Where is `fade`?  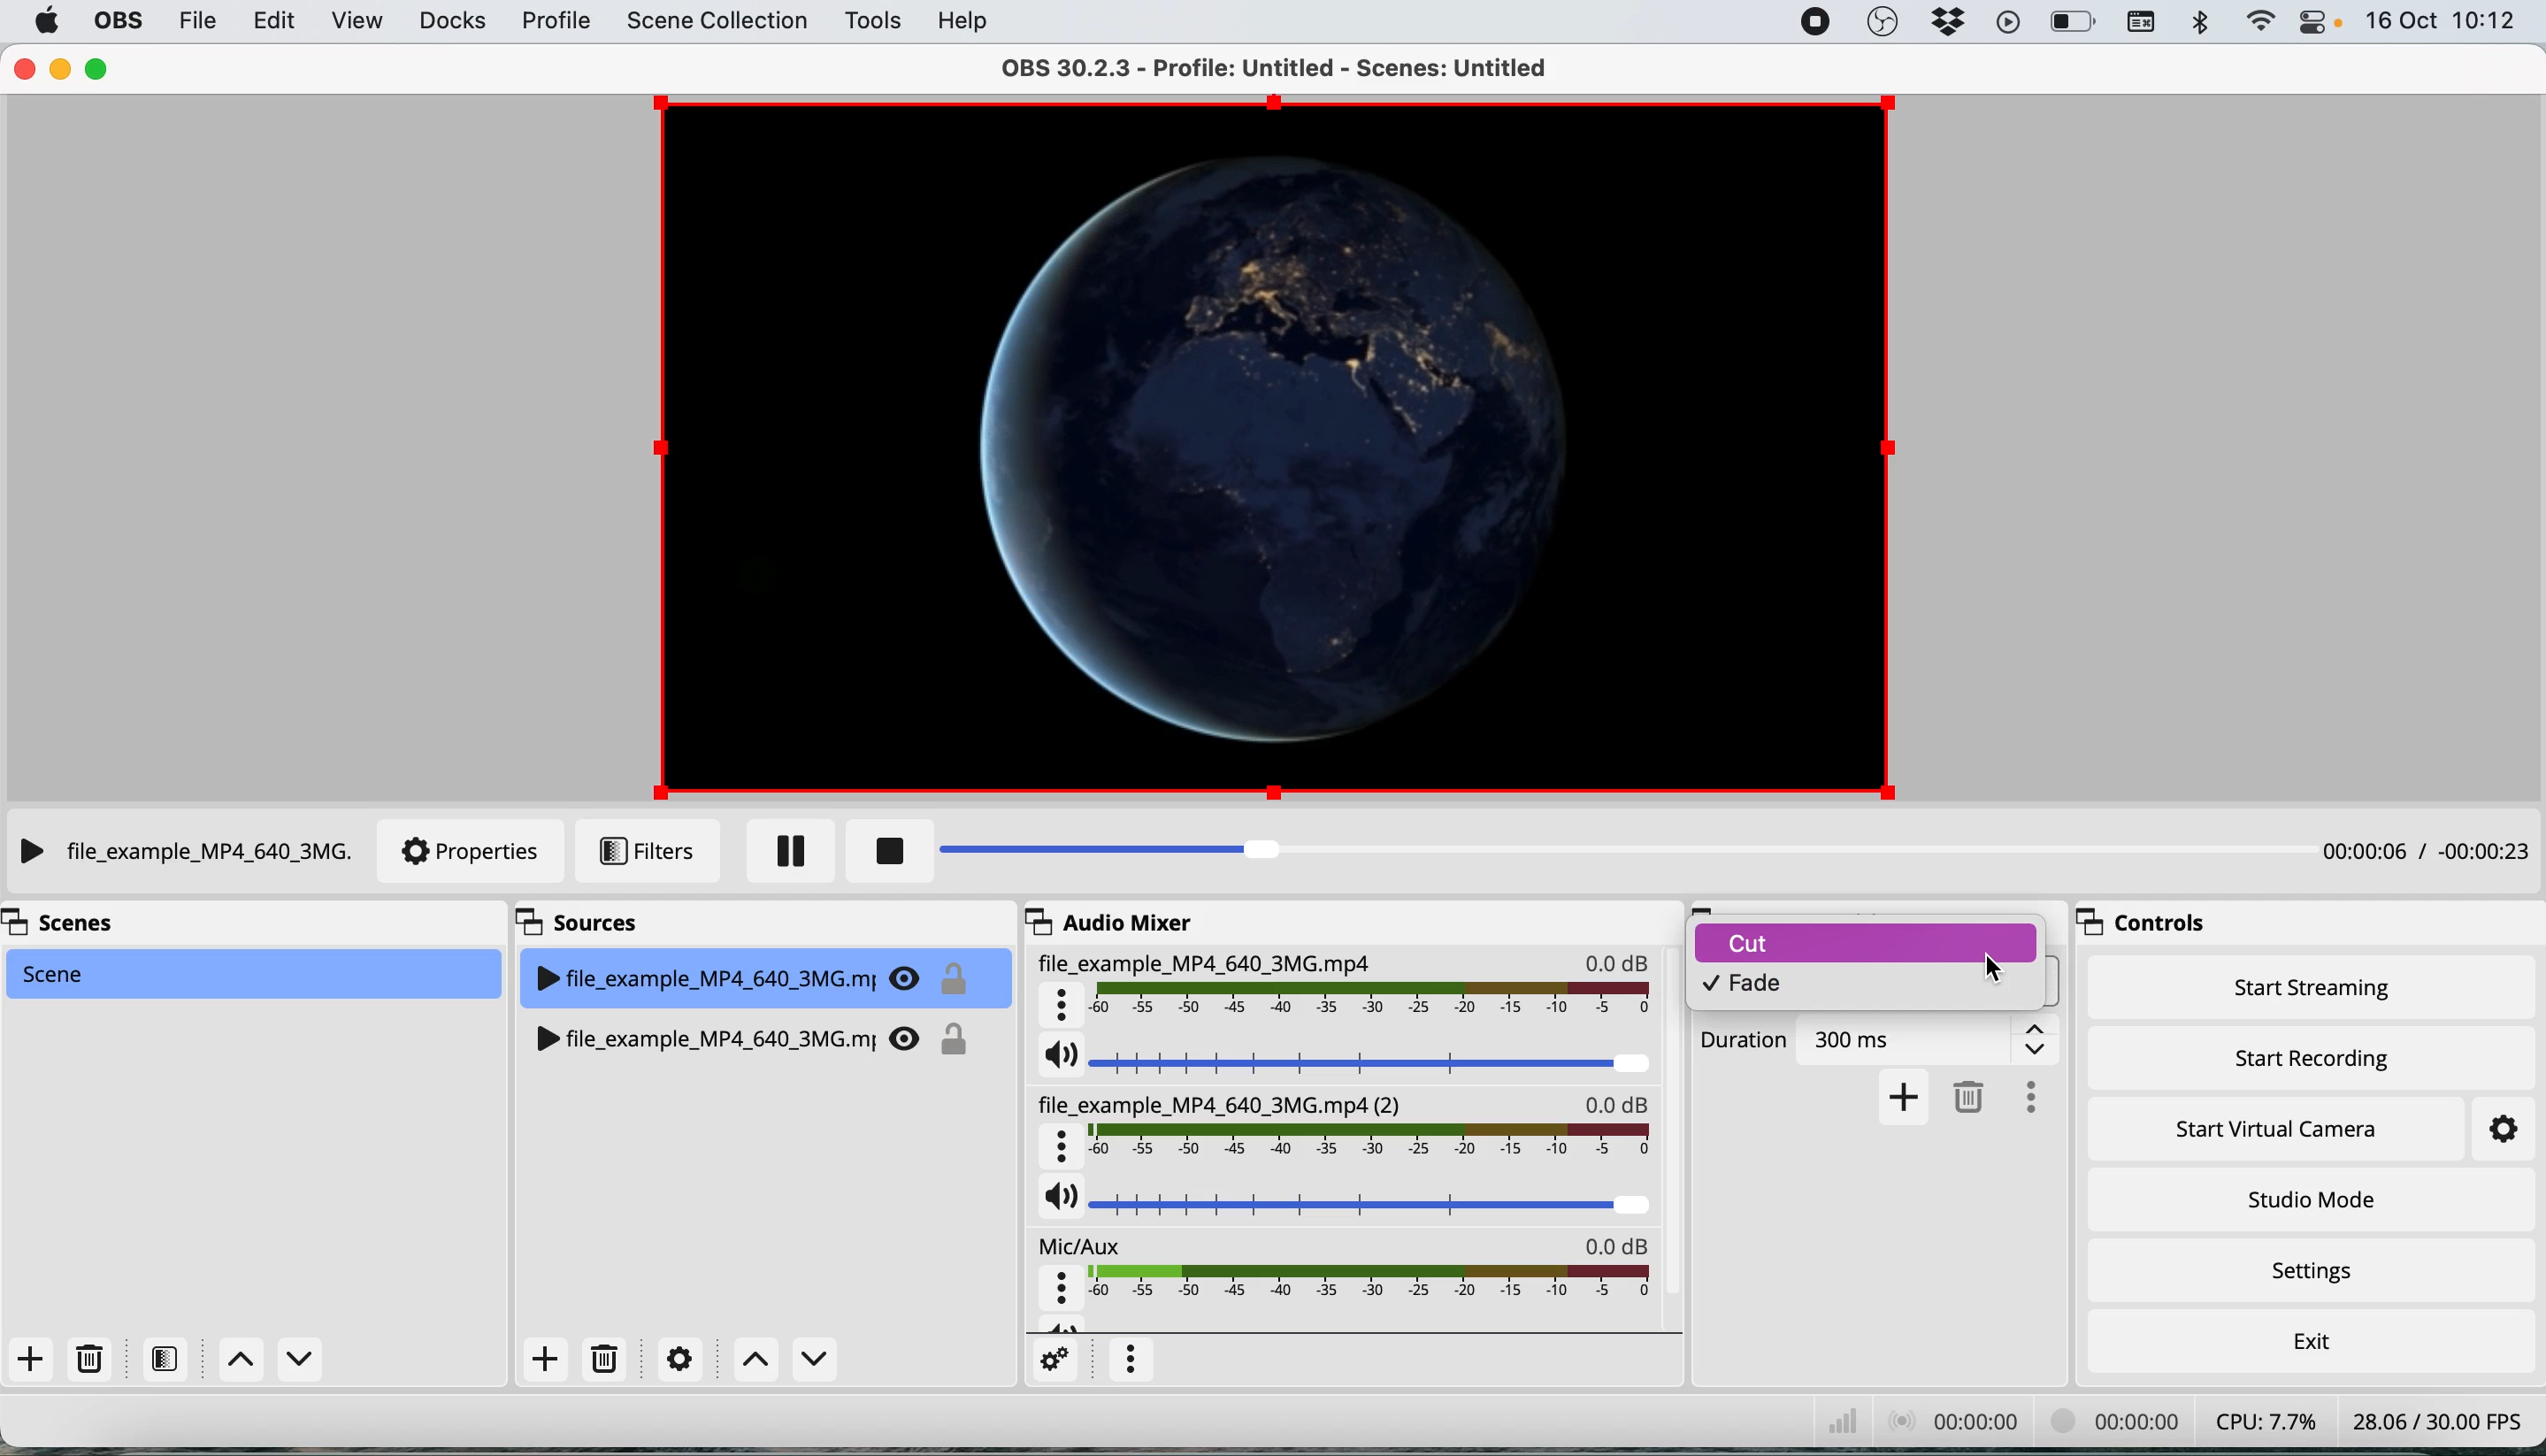 fade is located at coordinates (1749, 983).